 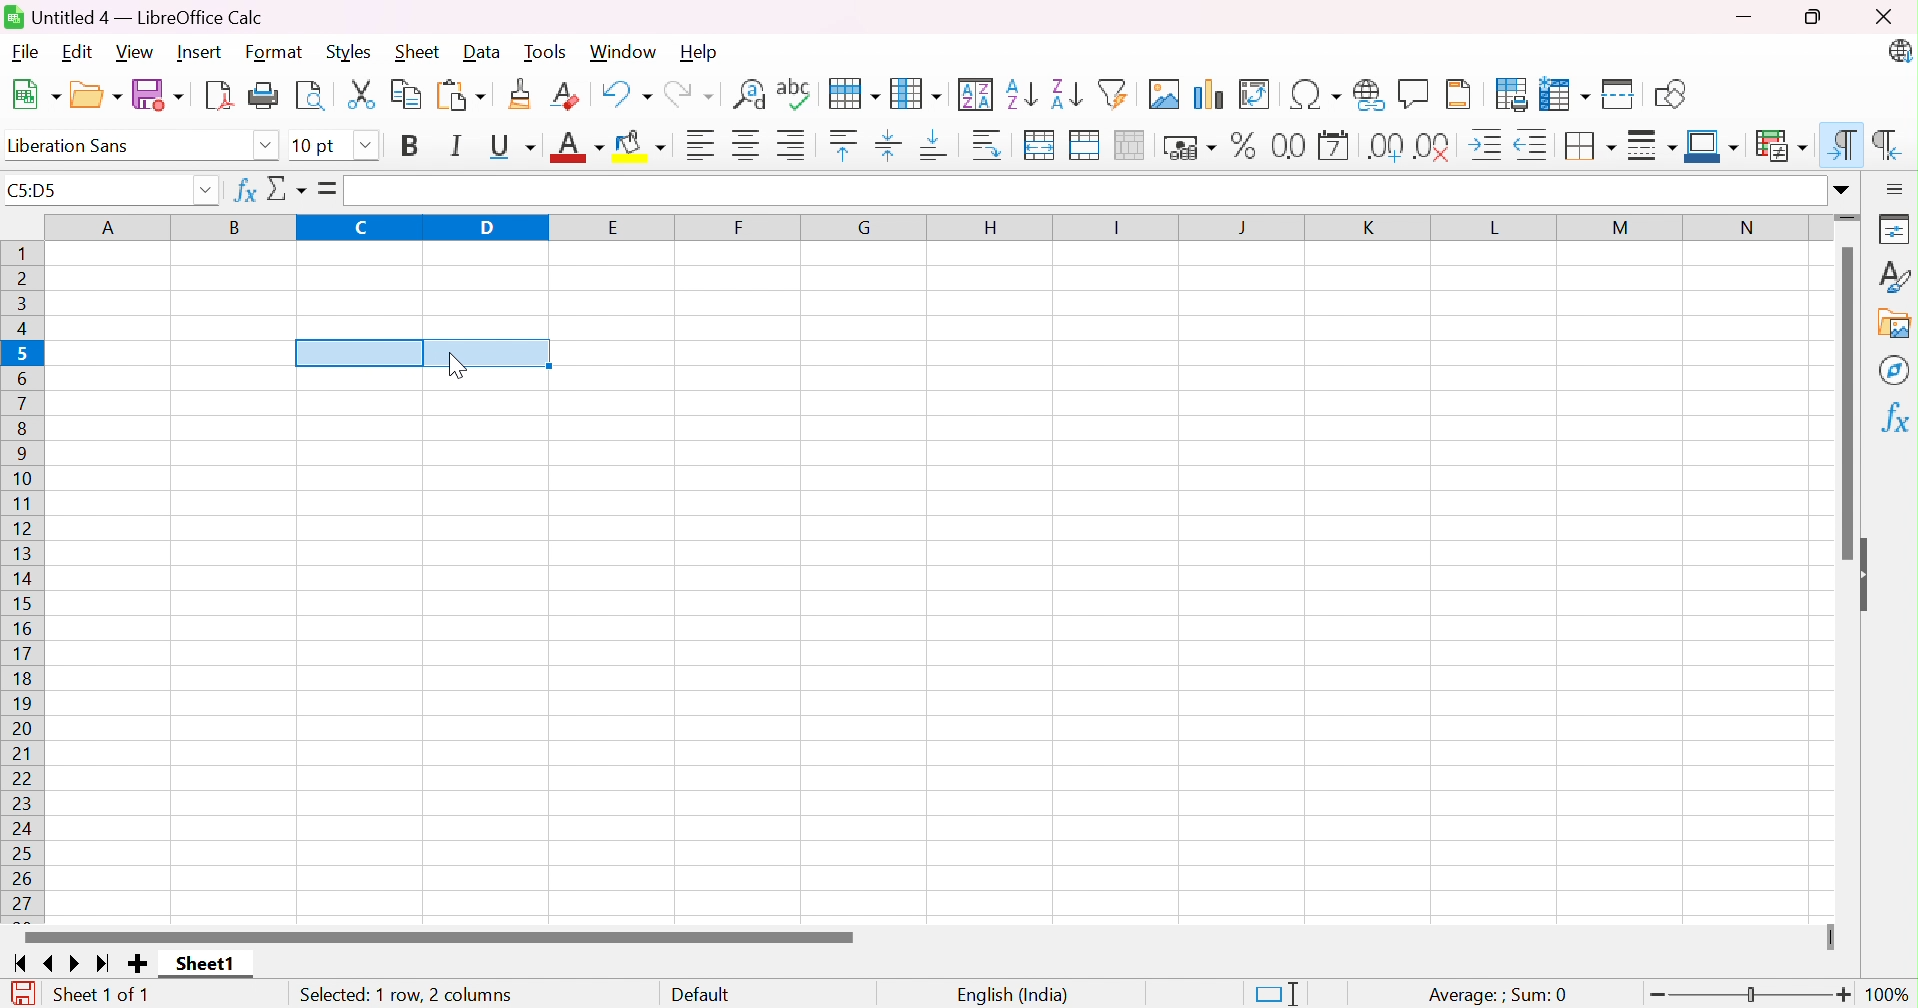 What do you see at coordinates (1711, 145) in the screenshot?
I see `Border Color` at bounding box center [1711, 145].